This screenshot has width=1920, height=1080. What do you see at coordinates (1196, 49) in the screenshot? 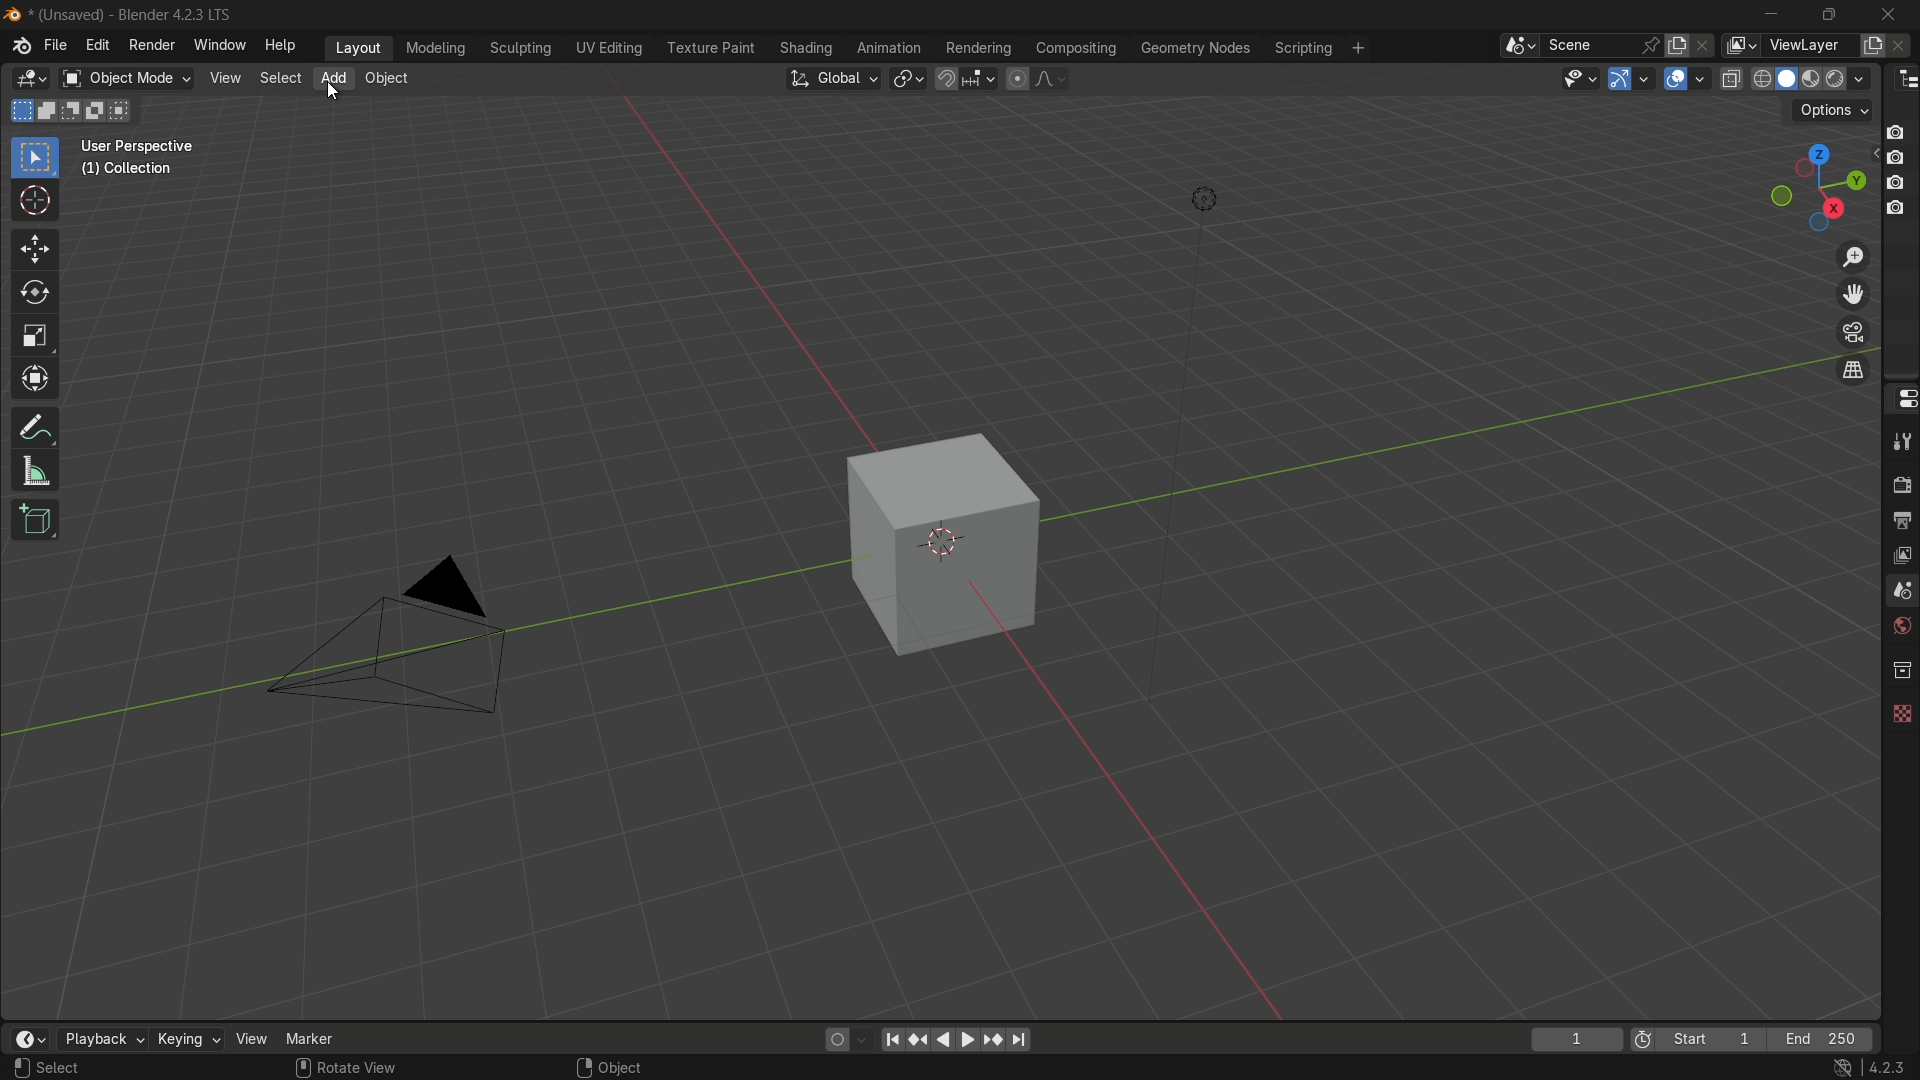
I see `geometry nodes menu` at bounding box center [1196, 49].